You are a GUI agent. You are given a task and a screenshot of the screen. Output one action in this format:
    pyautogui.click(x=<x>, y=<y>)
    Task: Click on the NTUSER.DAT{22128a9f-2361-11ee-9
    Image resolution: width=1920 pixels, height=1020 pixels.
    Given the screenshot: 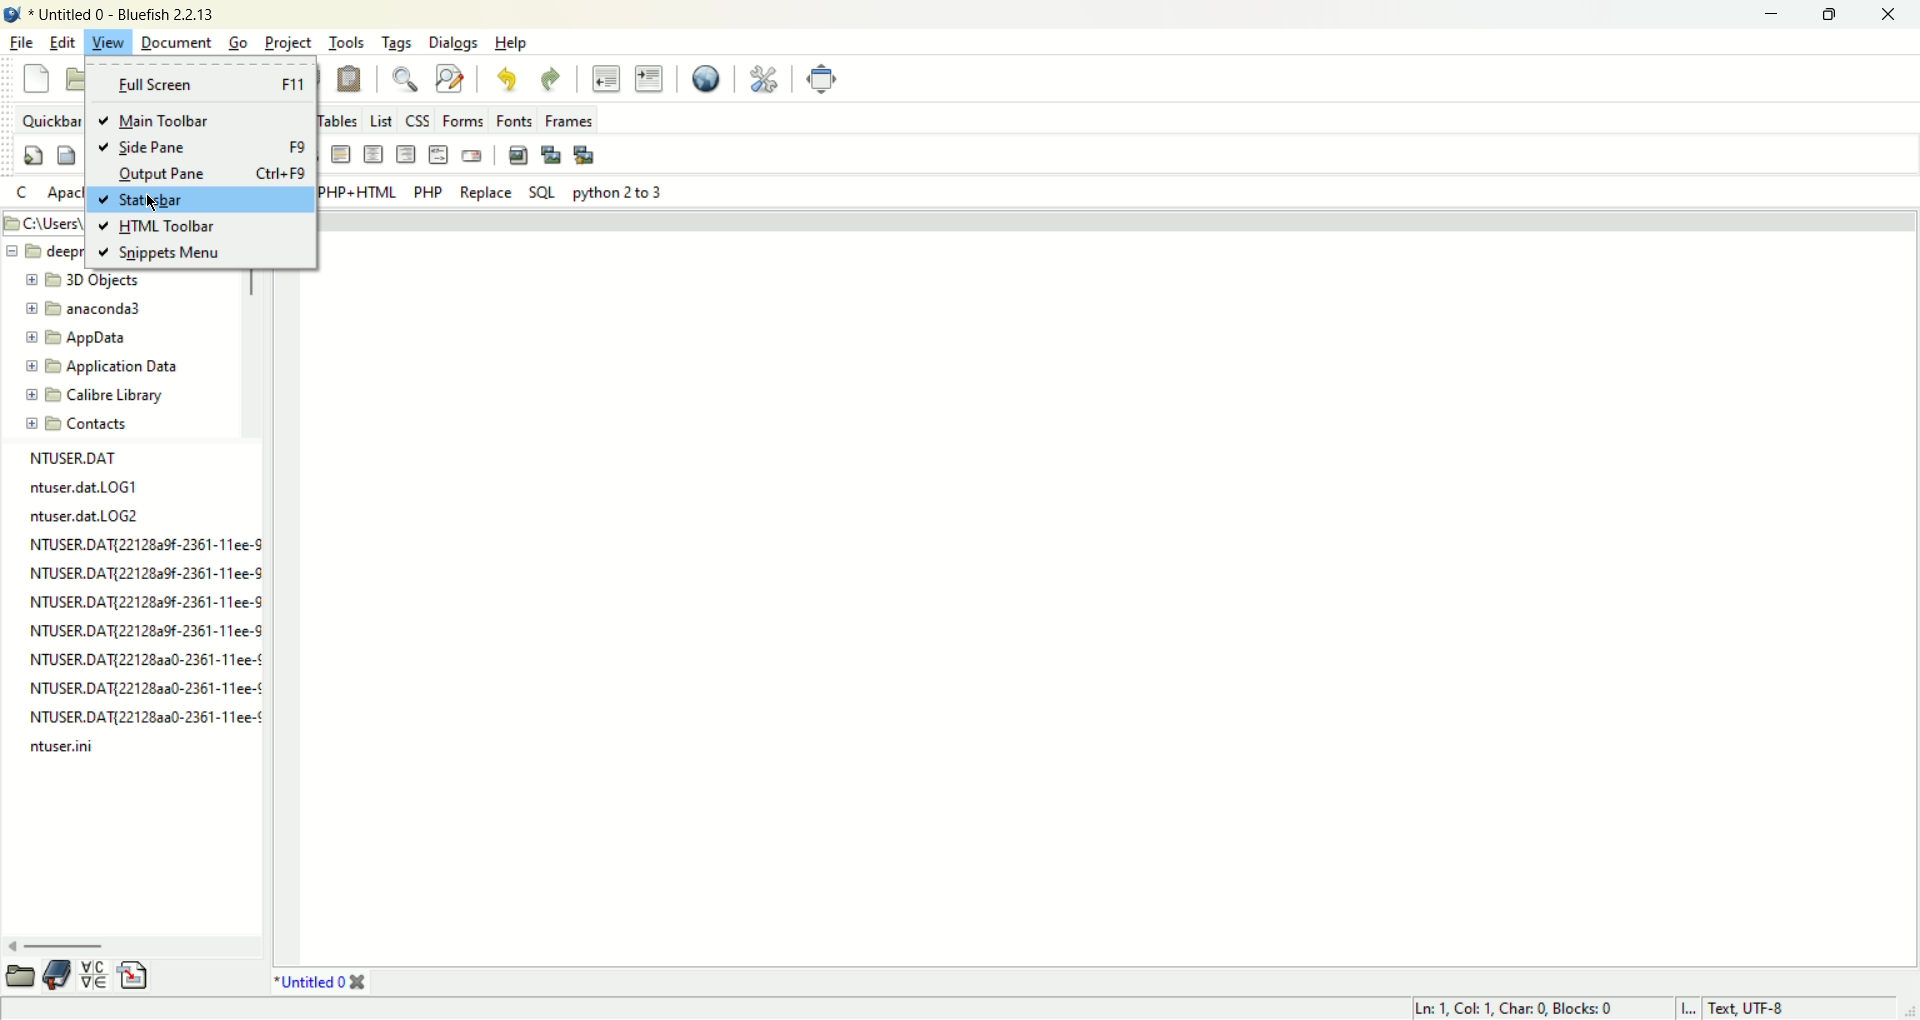 What is the action you would take?
    pyautogui.click(x=143, y=573)
    